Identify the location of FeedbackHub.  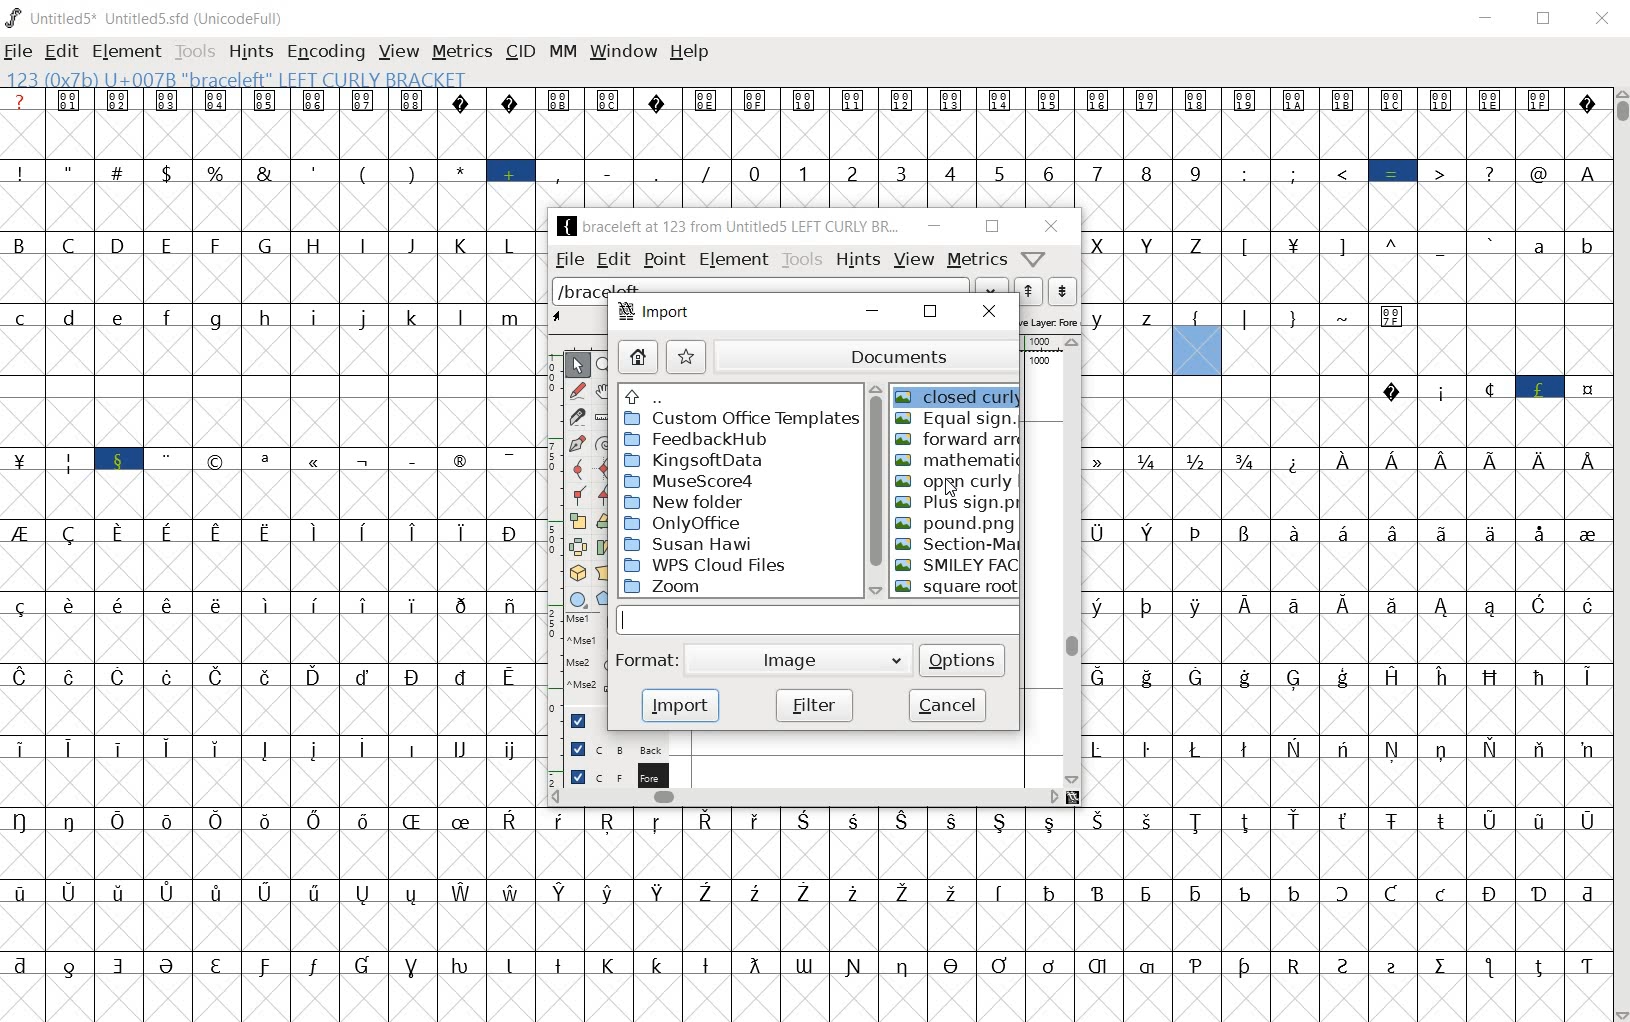
(700, 439).